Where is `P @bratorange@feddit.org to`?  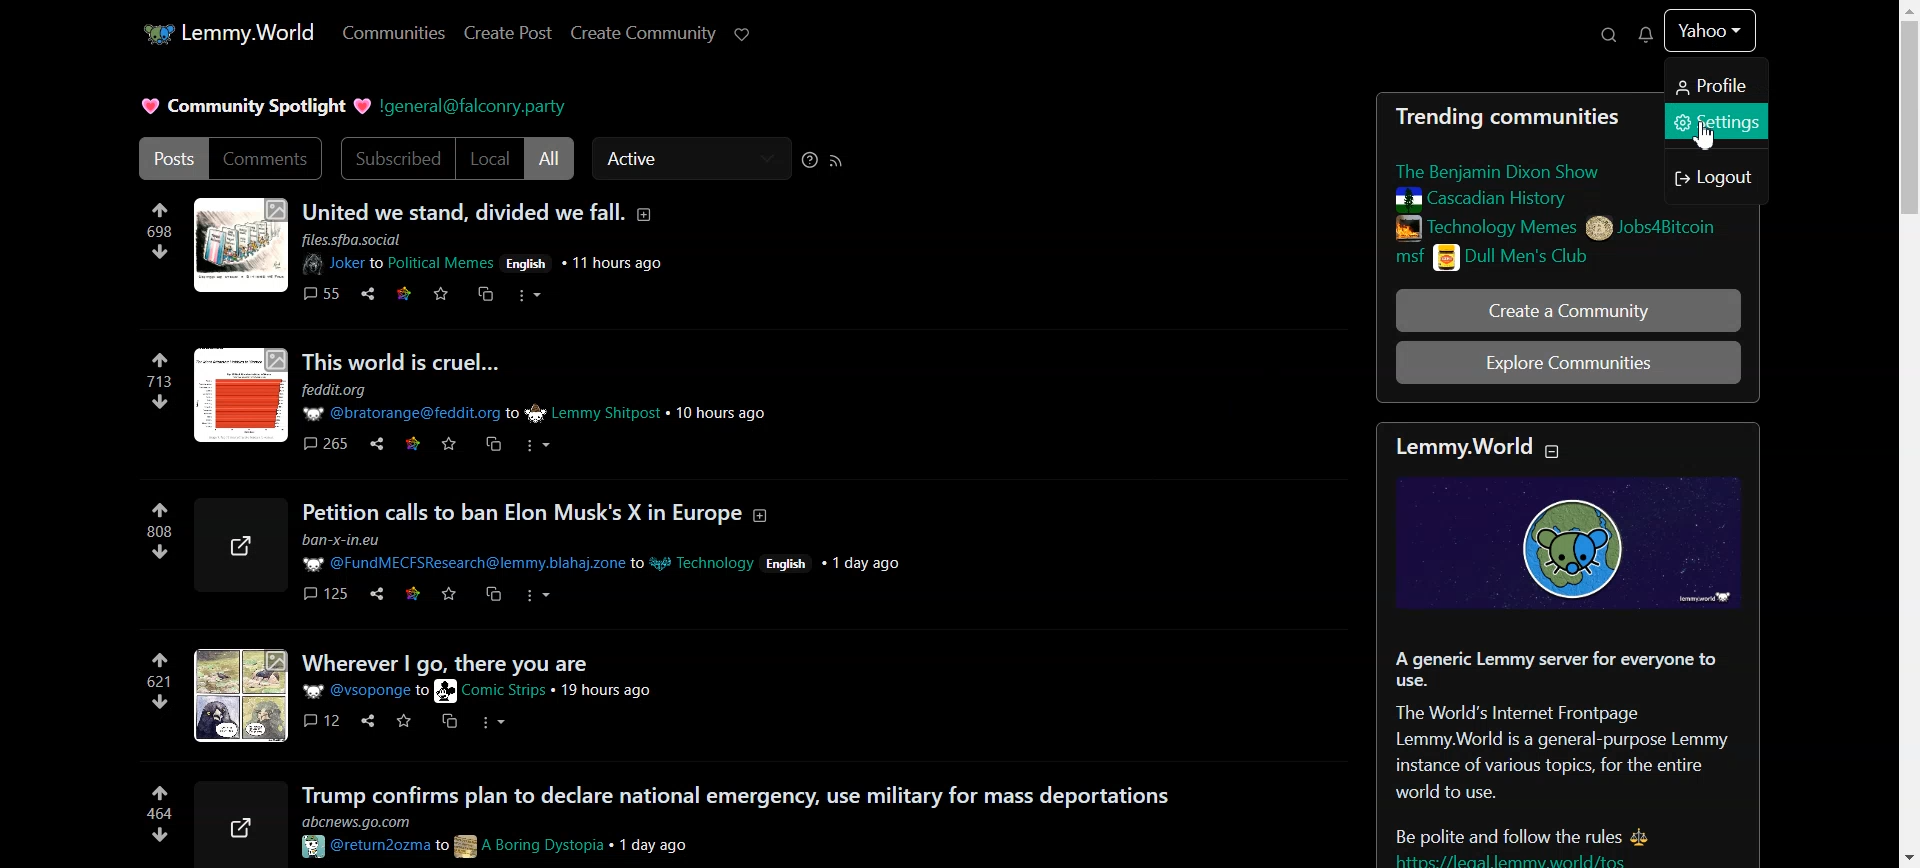
P @bratorange@feddit.org to is located at coordinates (411, 416).